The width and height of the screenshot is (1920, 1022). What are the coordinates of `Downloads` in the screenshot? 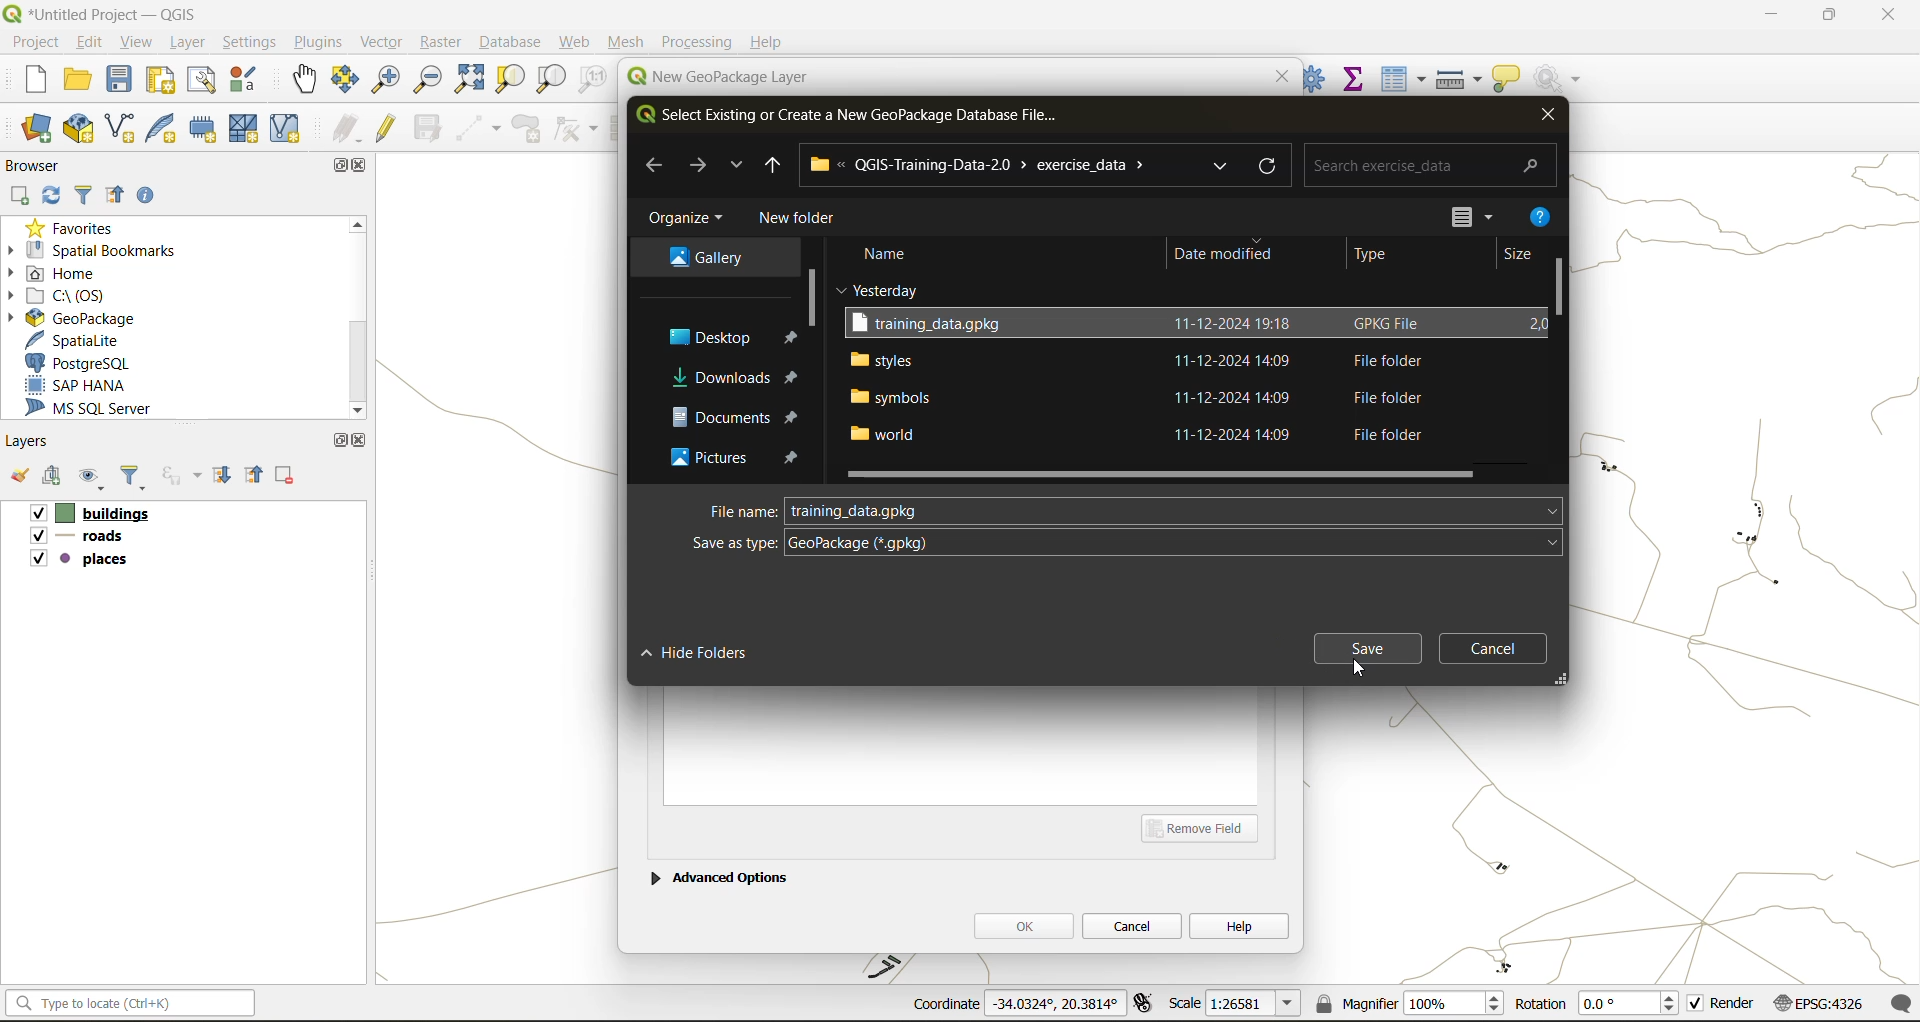 It's located at (711, 374).